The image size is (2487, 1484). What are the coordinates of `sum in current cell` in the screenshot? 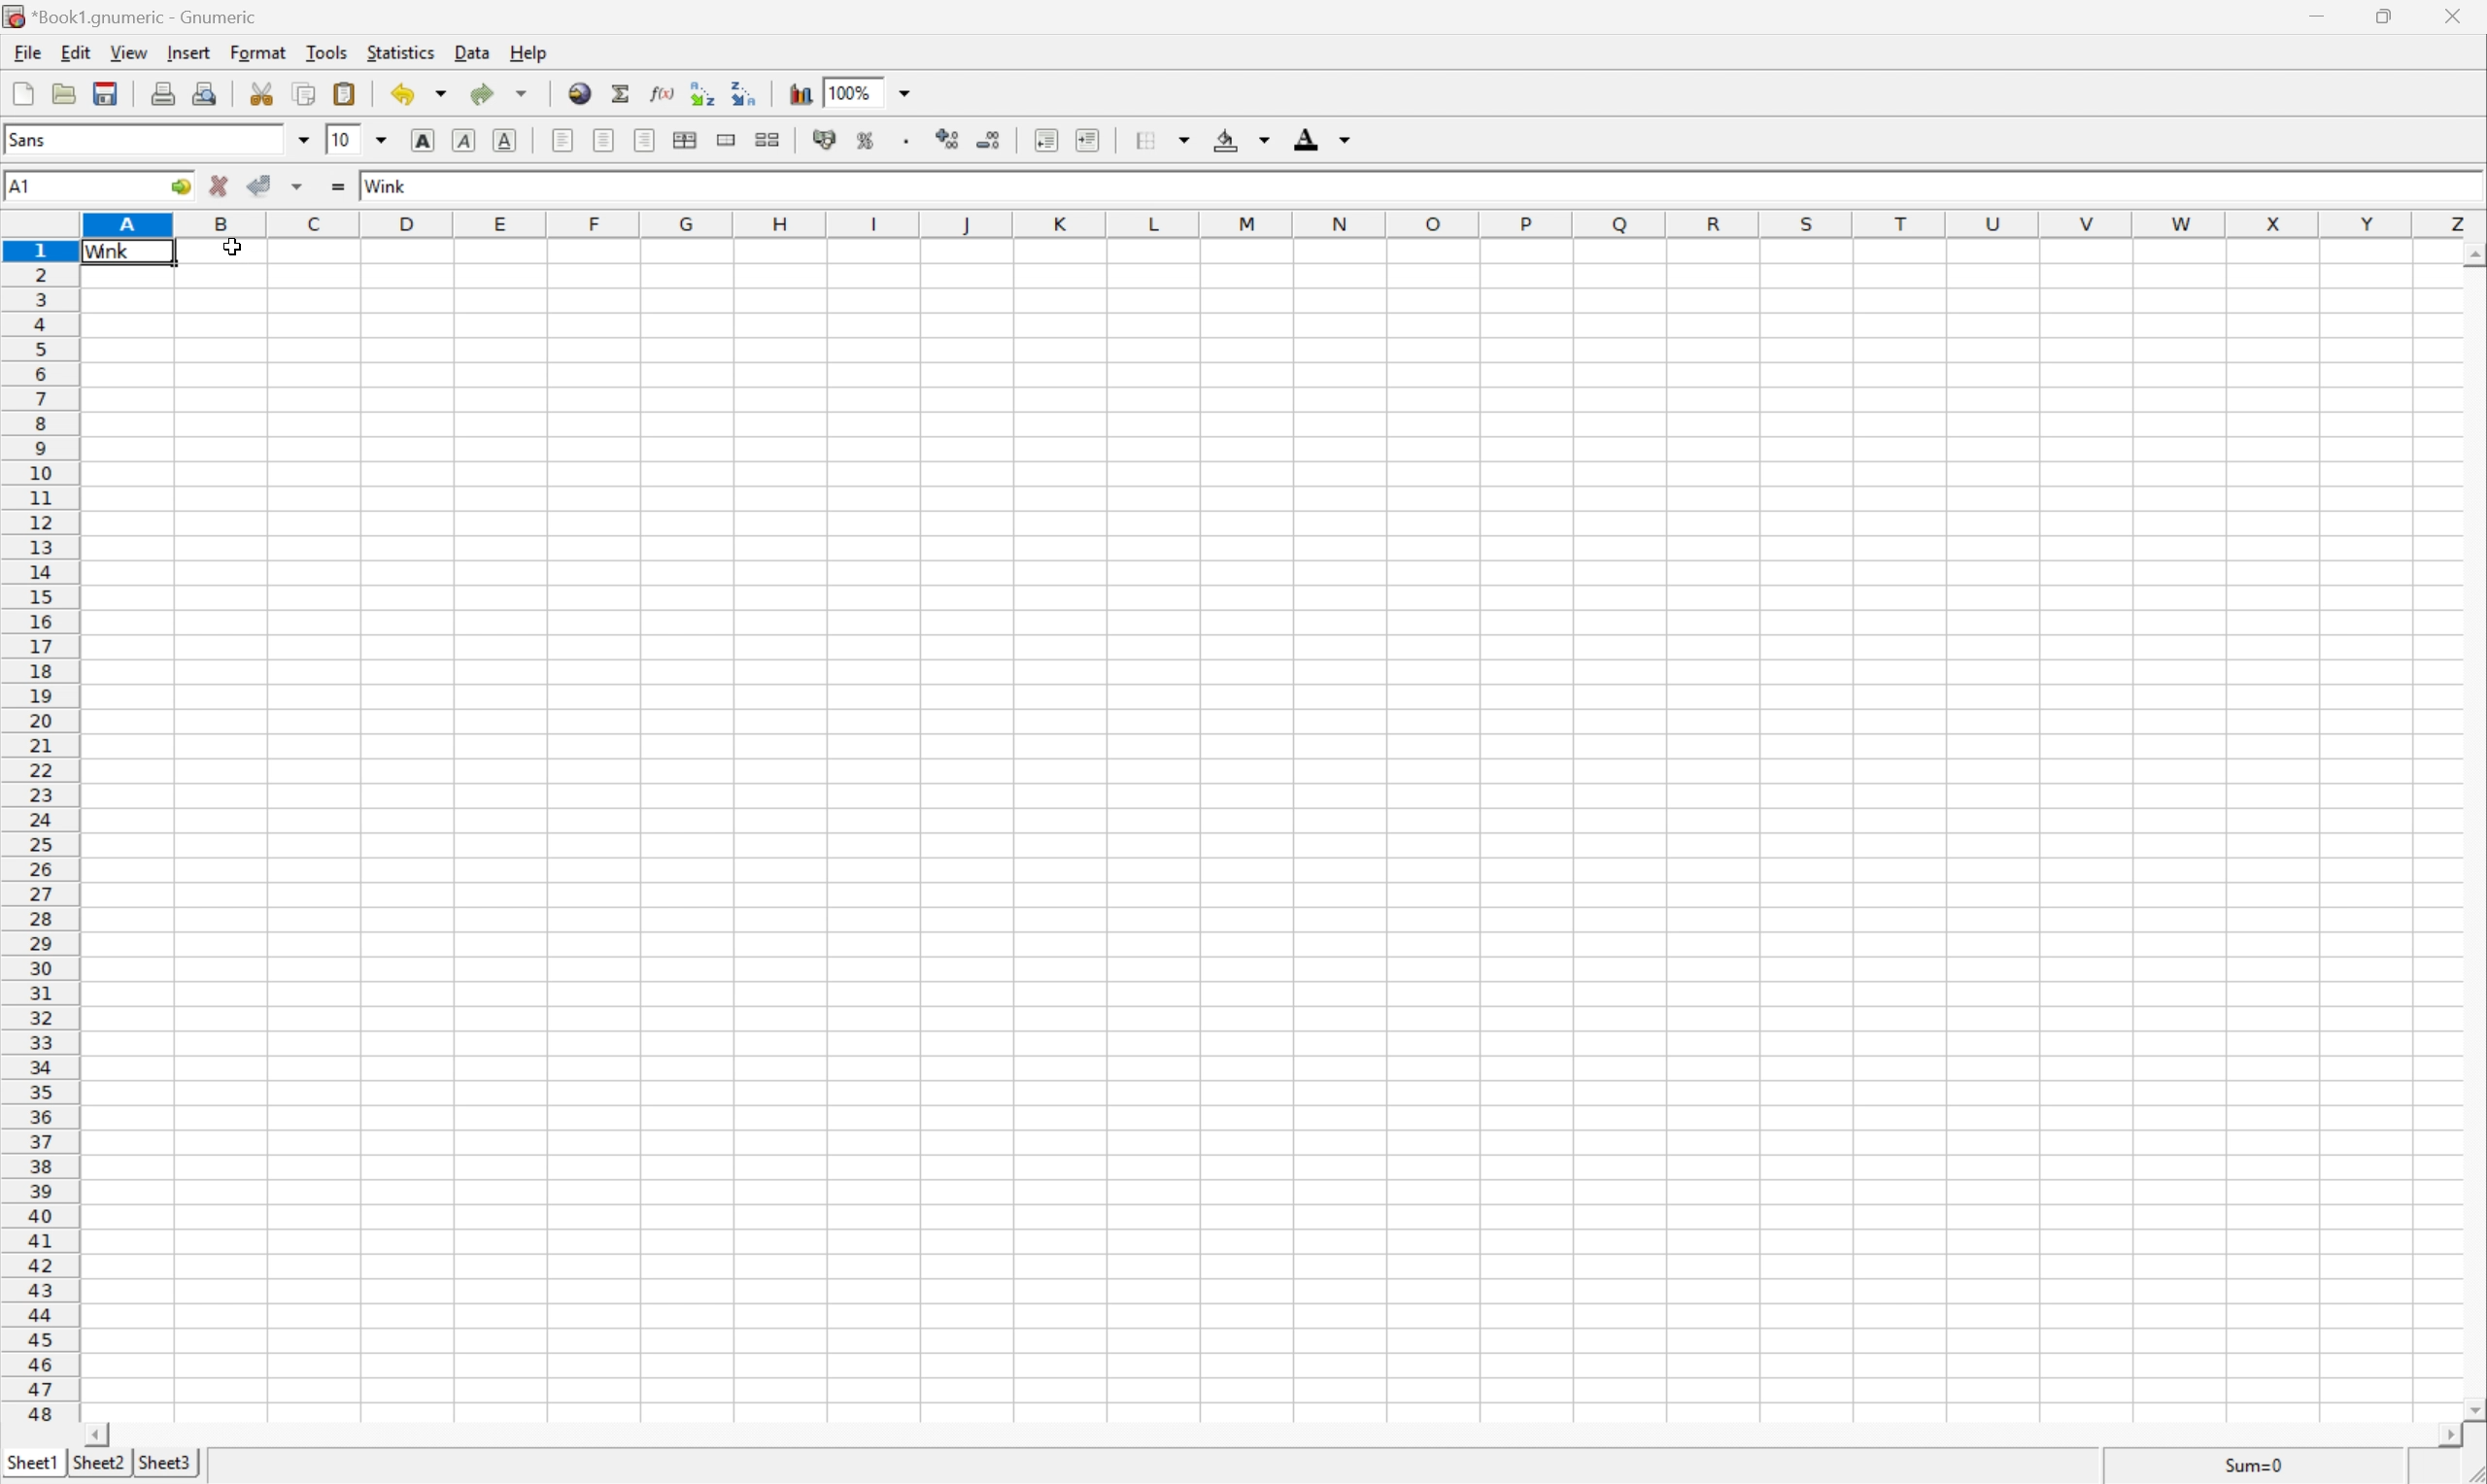 It's located at (620, 92).